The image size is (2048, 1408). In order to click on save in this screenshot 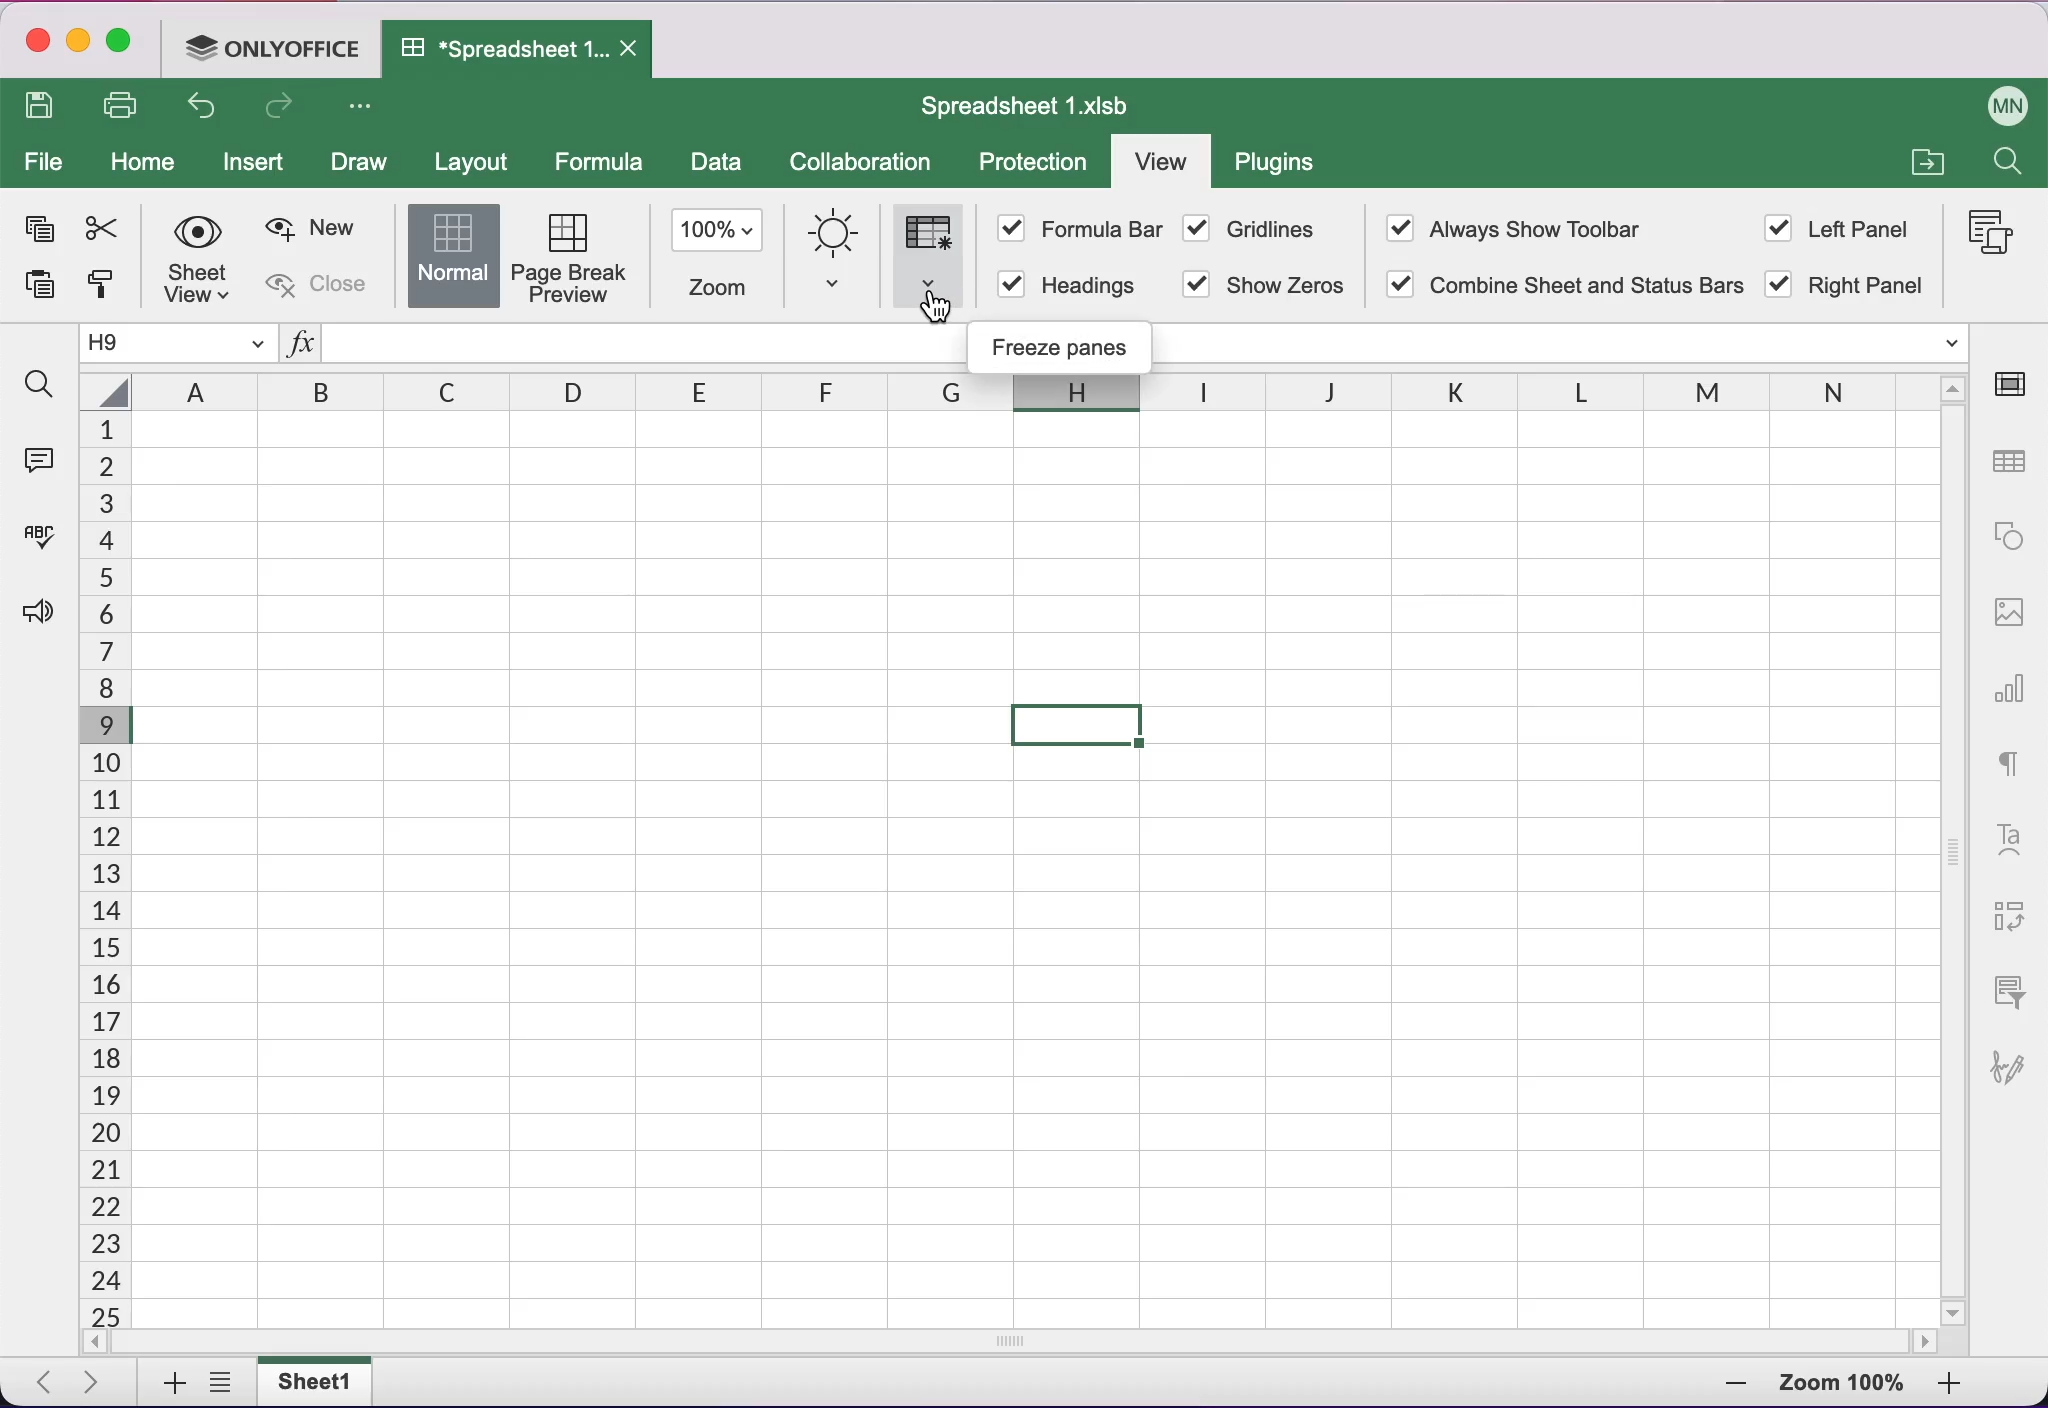, I will do `click(45, 106)`.